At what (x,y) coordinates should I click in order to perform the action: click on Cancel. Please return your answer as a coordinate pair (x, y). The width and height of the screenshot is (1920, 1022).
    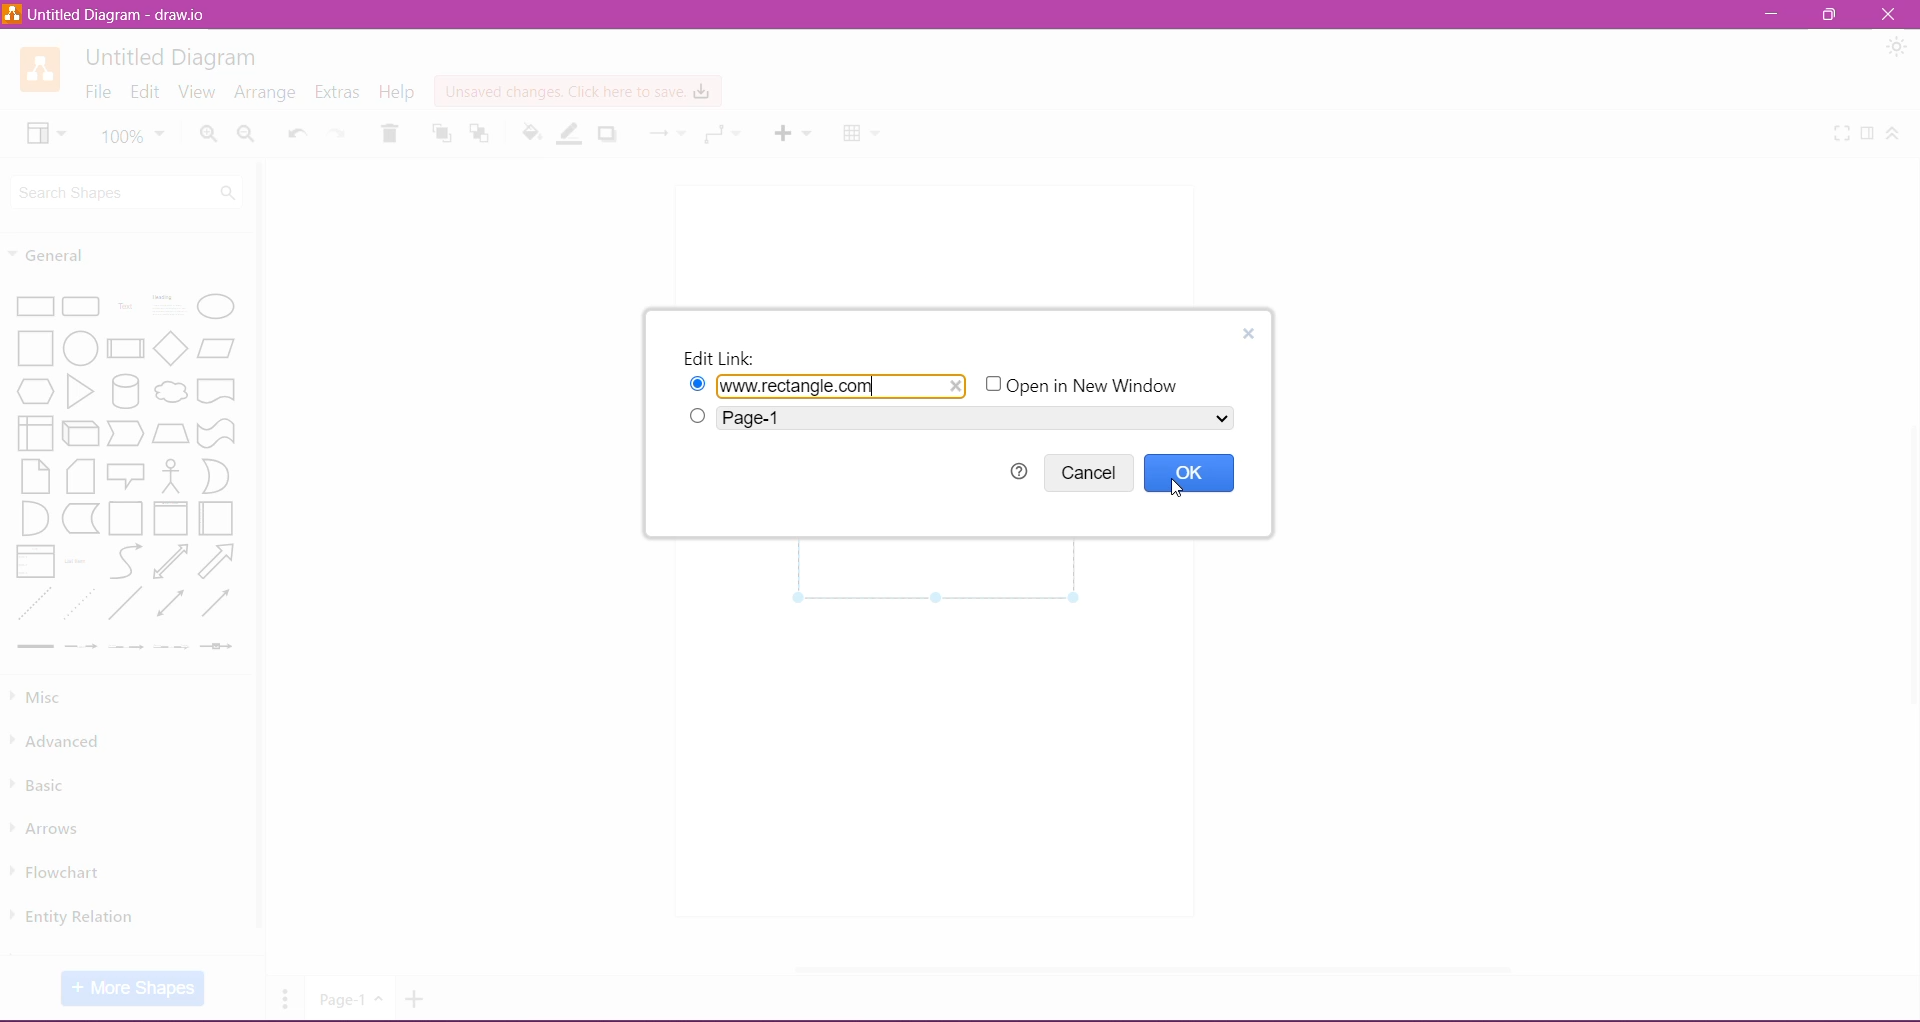
    Looking at the image, I should click on (1092, 472).